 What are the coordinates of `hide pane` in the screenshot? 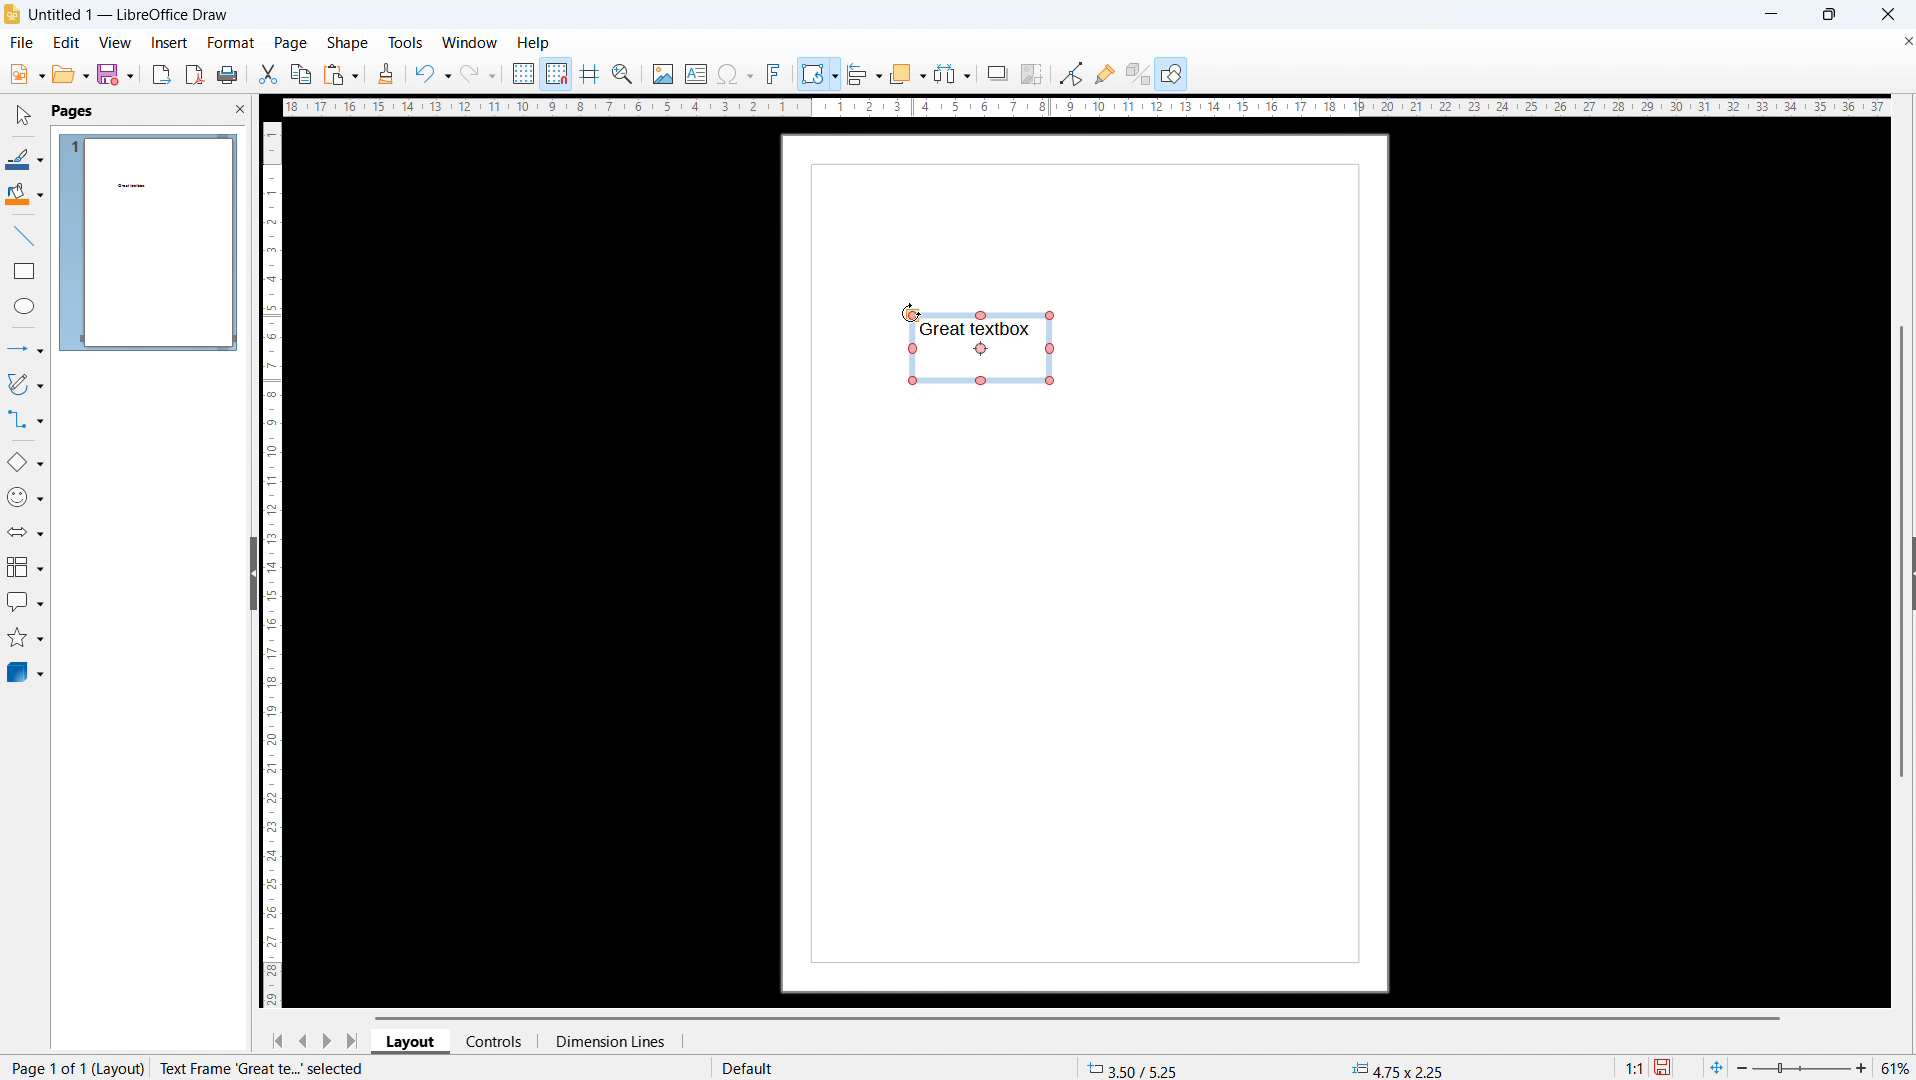 It's located at (251, 573).